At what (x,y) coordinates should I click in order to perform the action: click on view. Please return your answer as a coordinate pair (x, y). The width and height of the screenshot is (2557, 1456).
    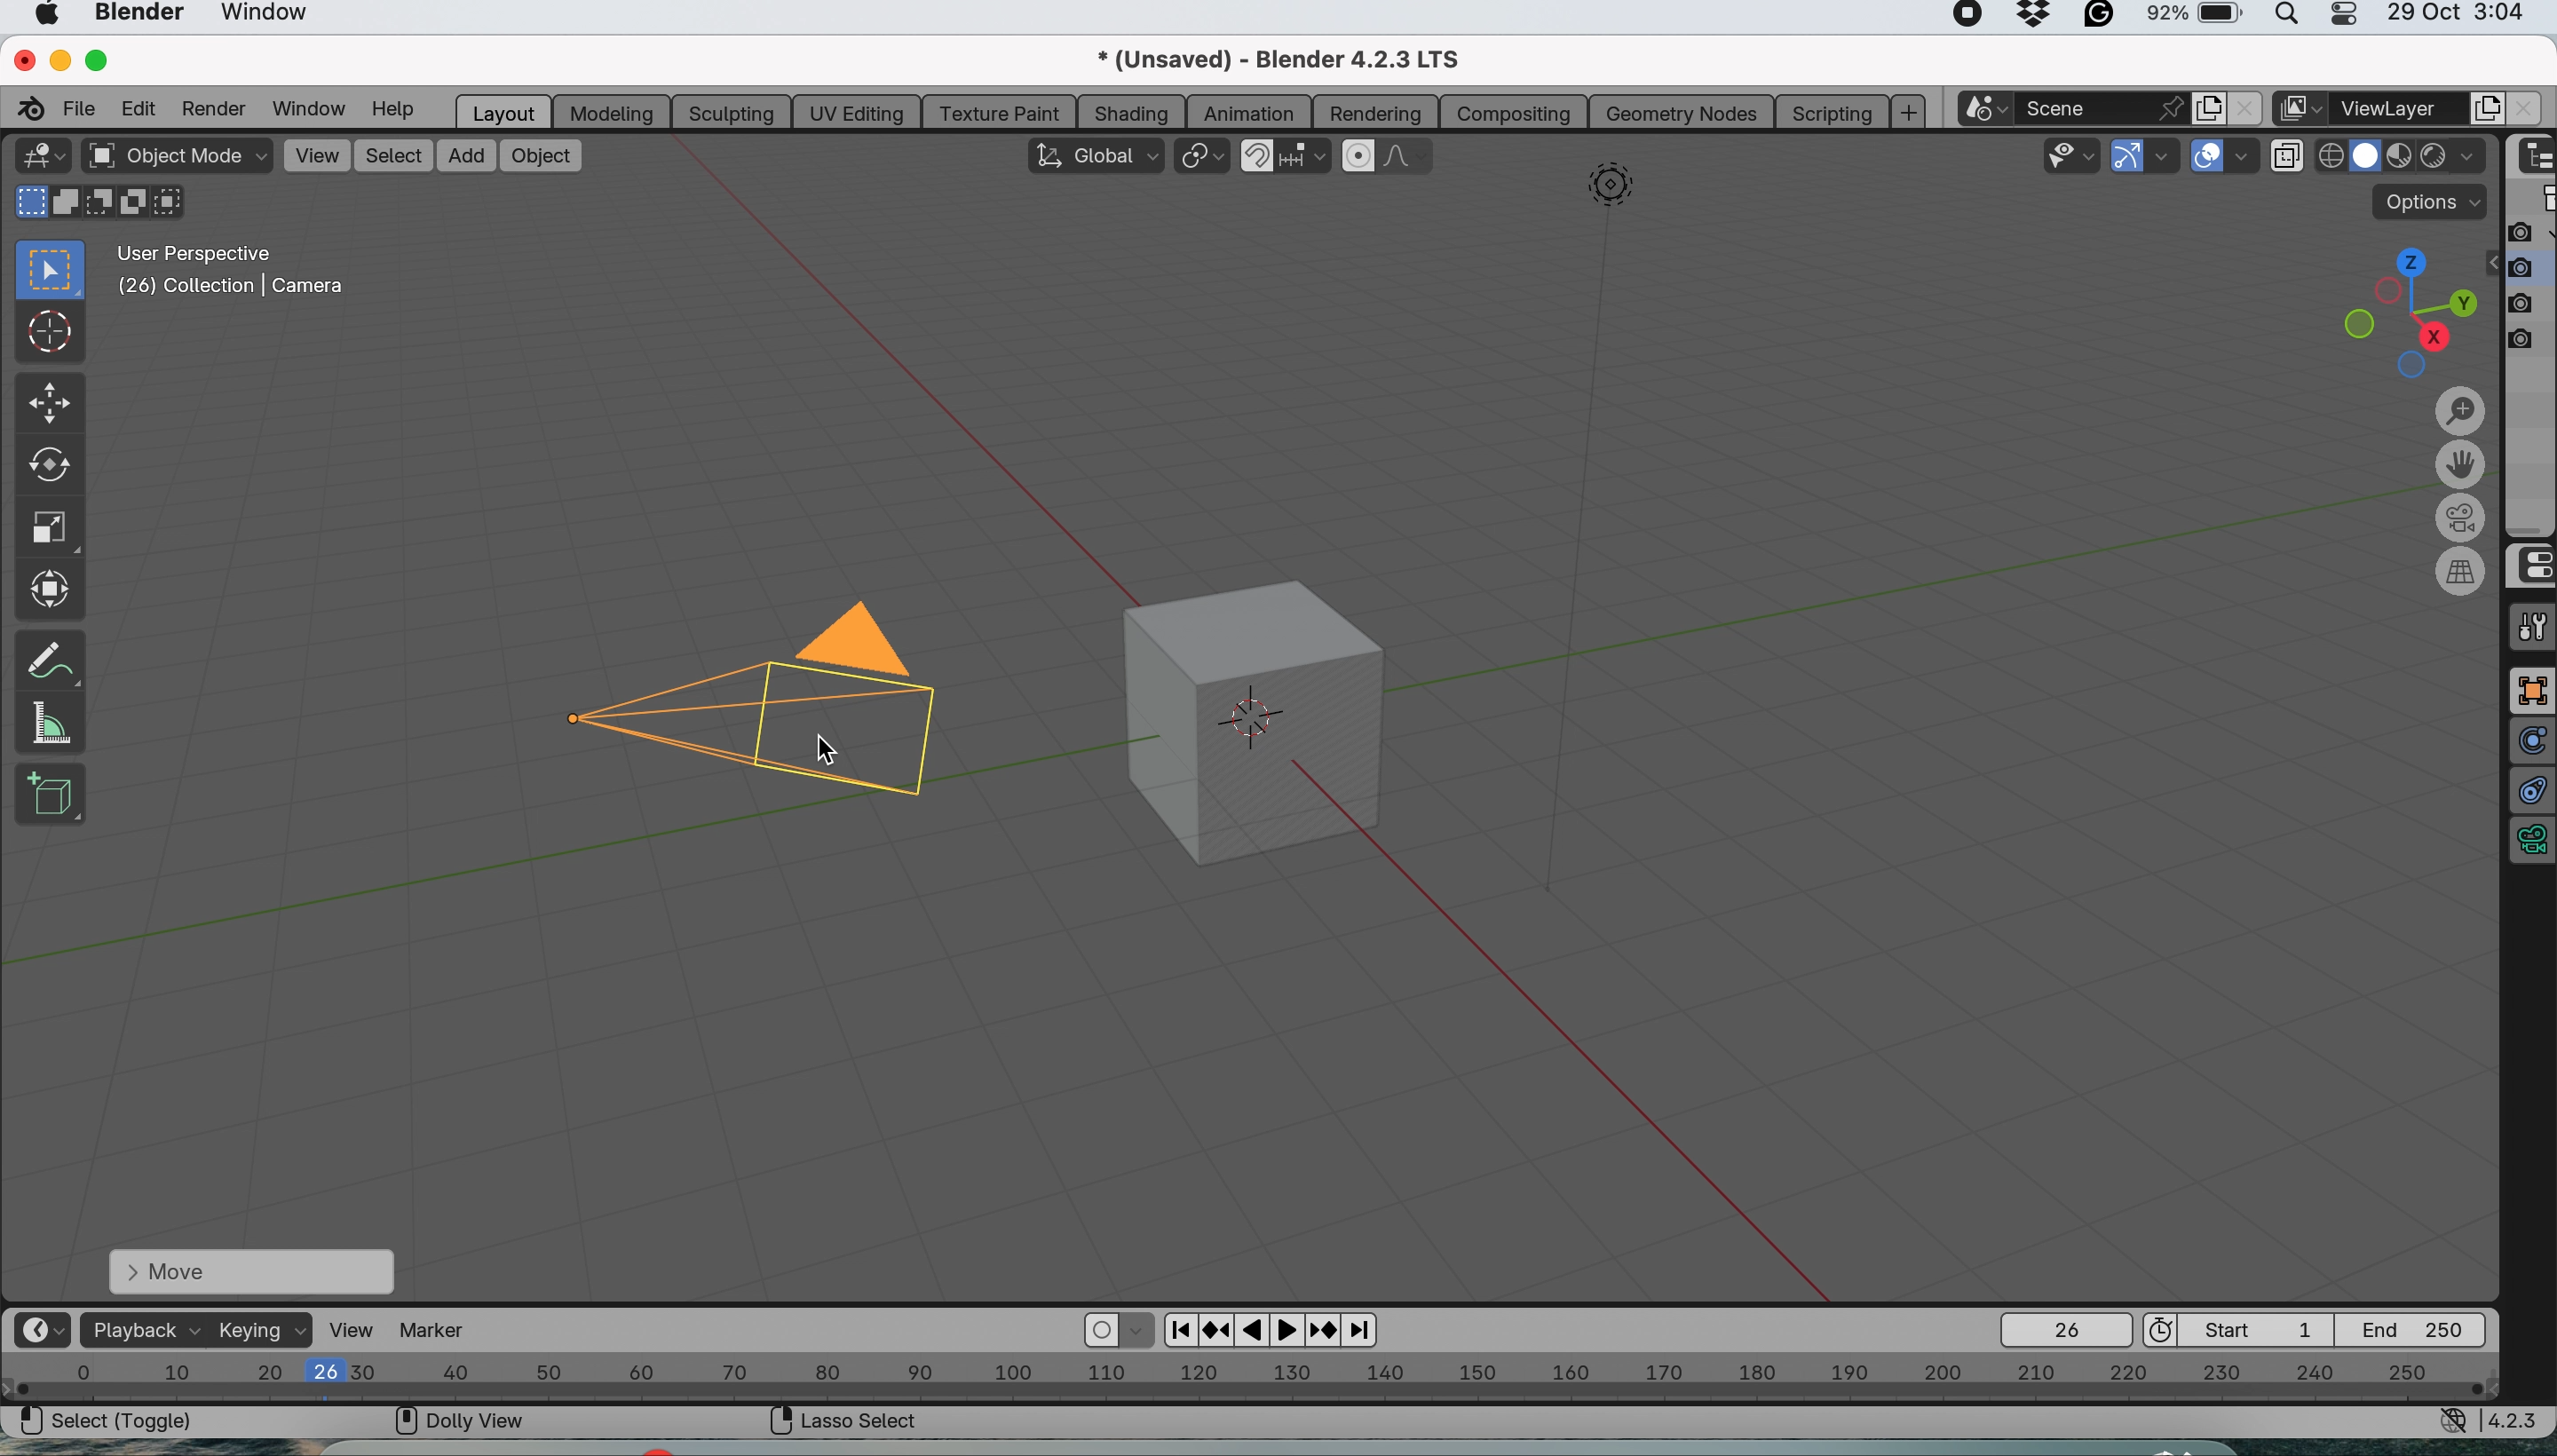
    Looking at the image, I should click on (316, 155).